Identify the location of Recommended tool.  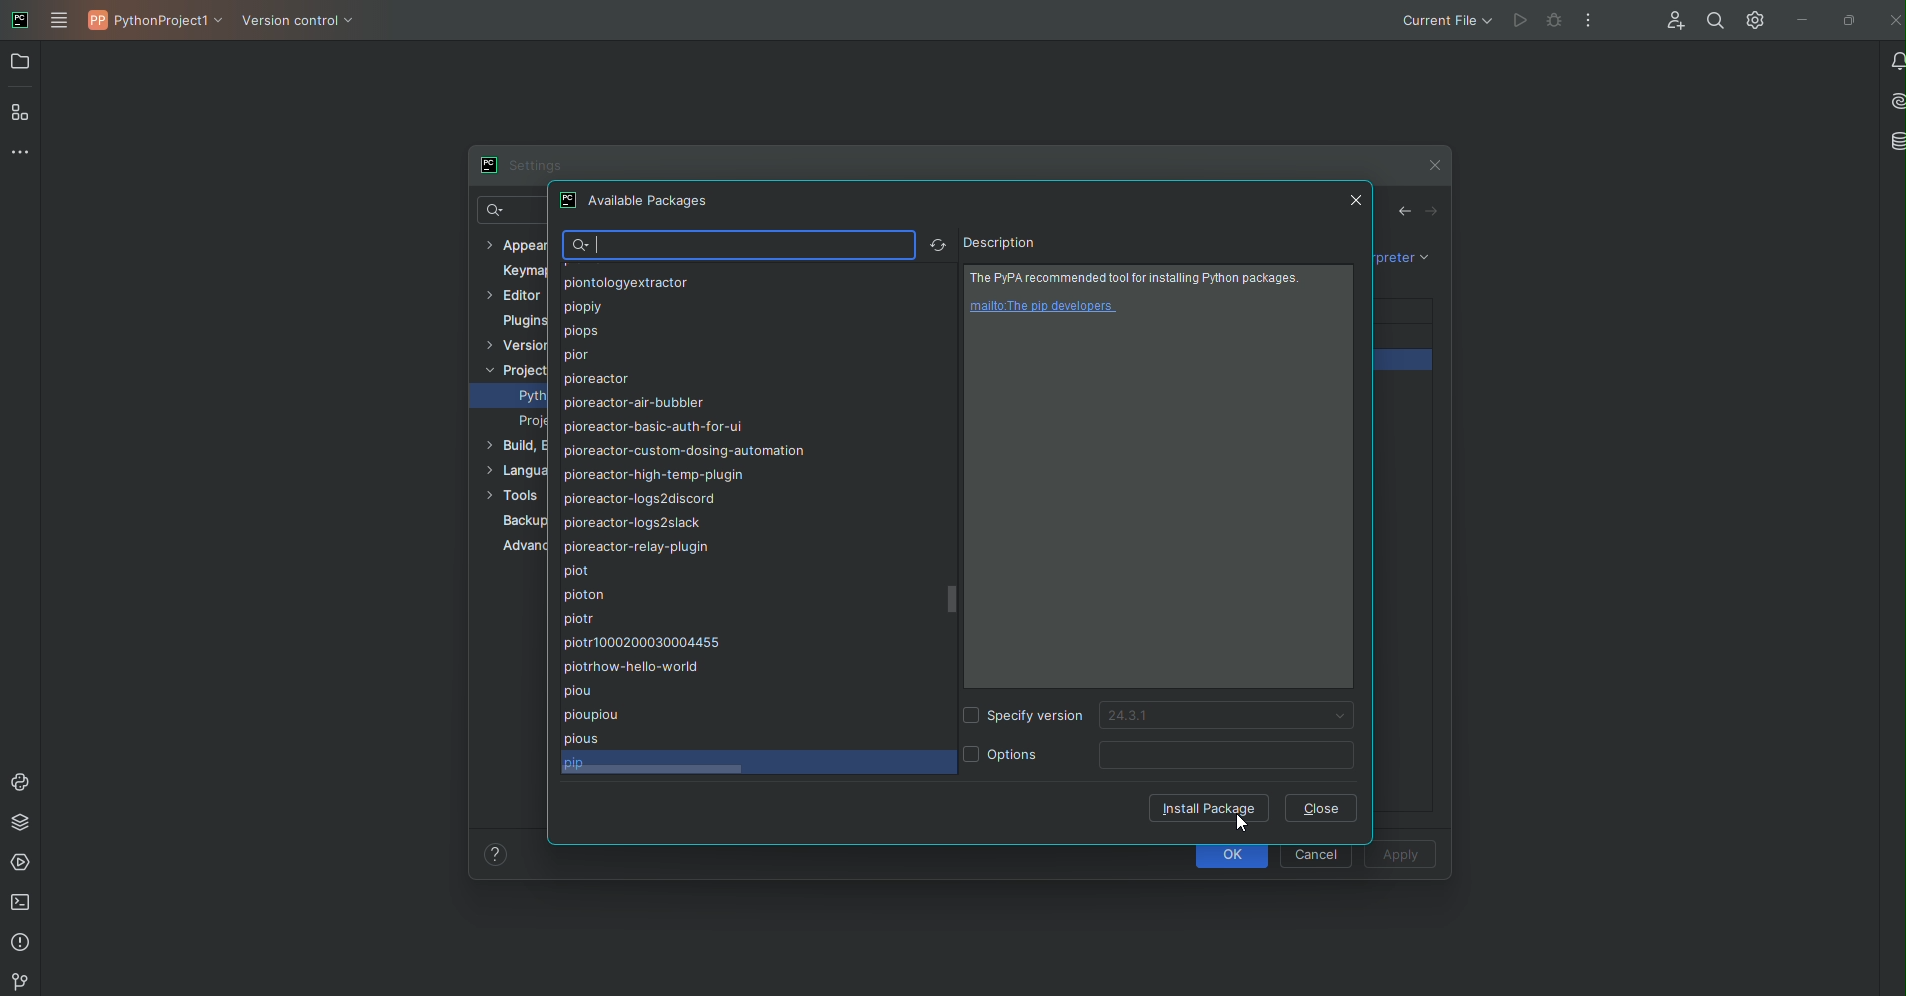
(1142, 277).